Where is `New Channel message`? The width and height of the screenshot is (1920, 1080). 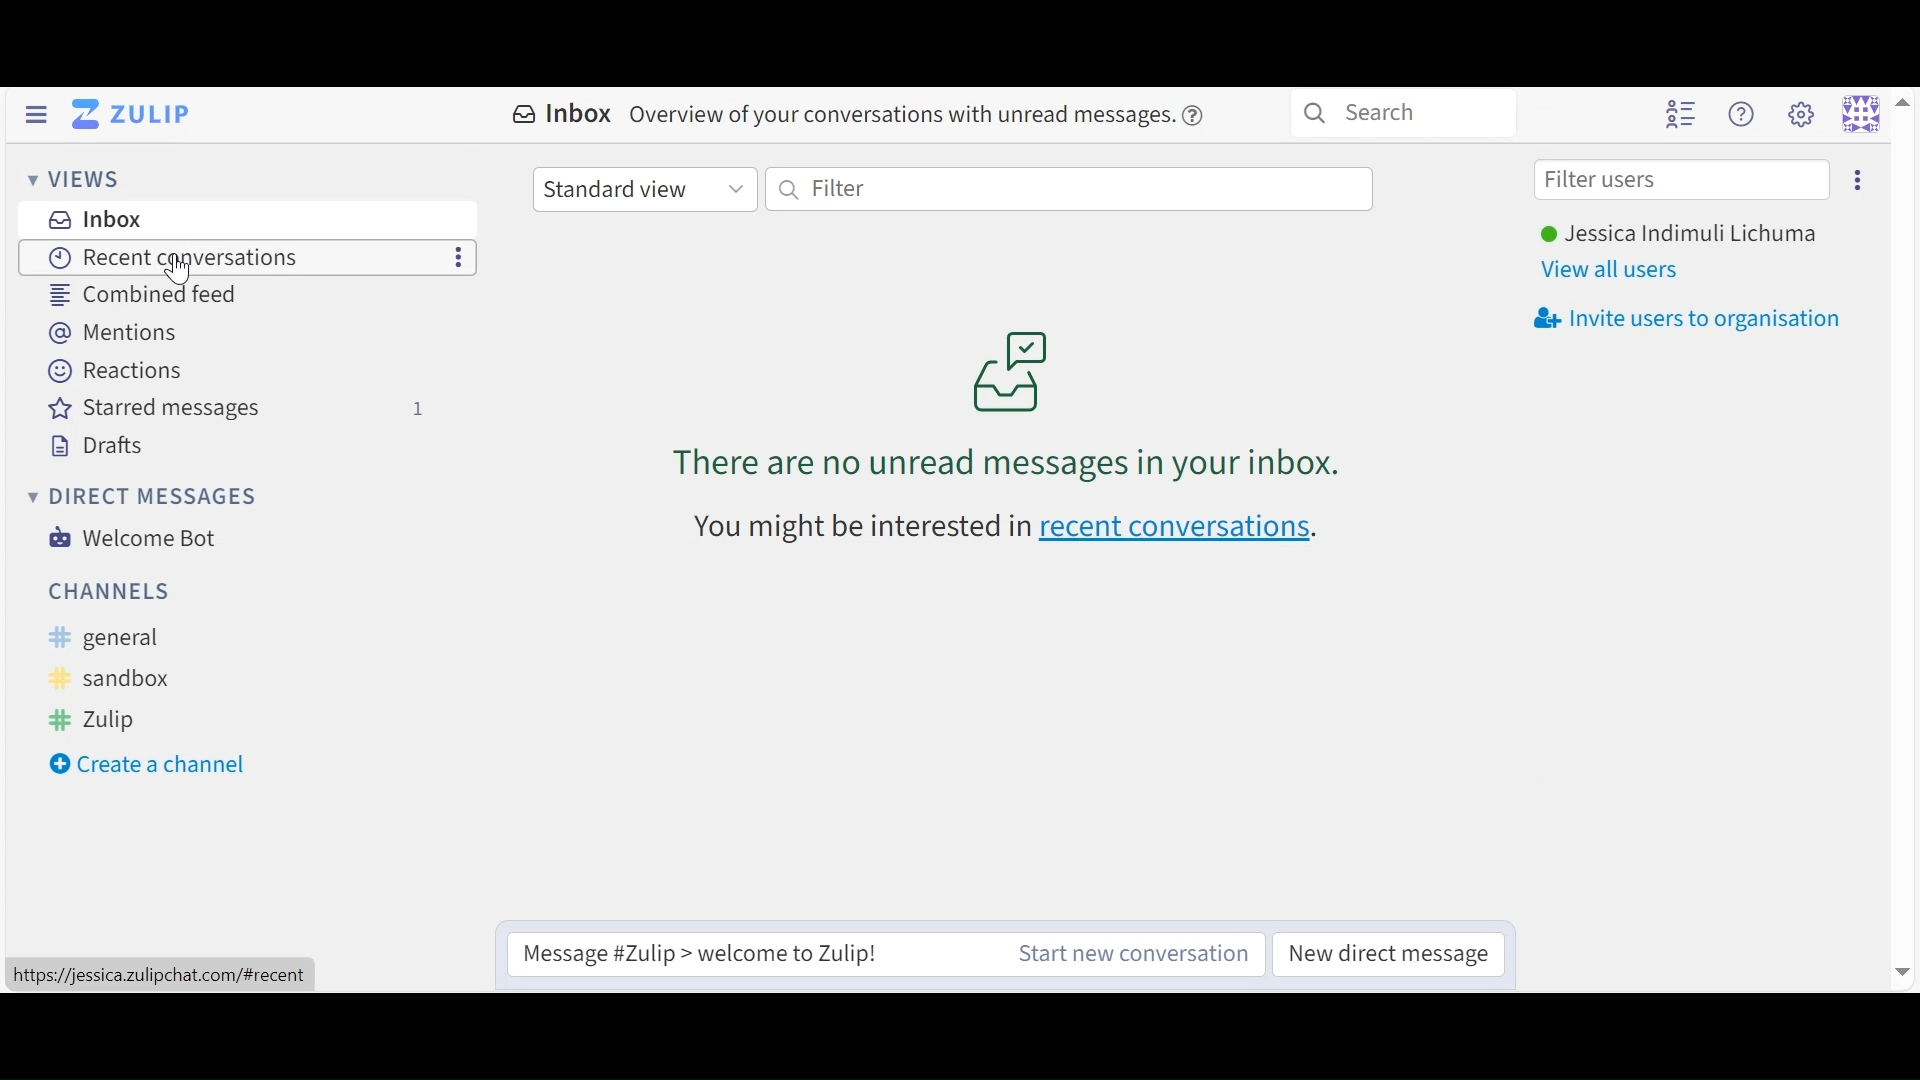 New Channel message is located at coordinates (1133, 953).